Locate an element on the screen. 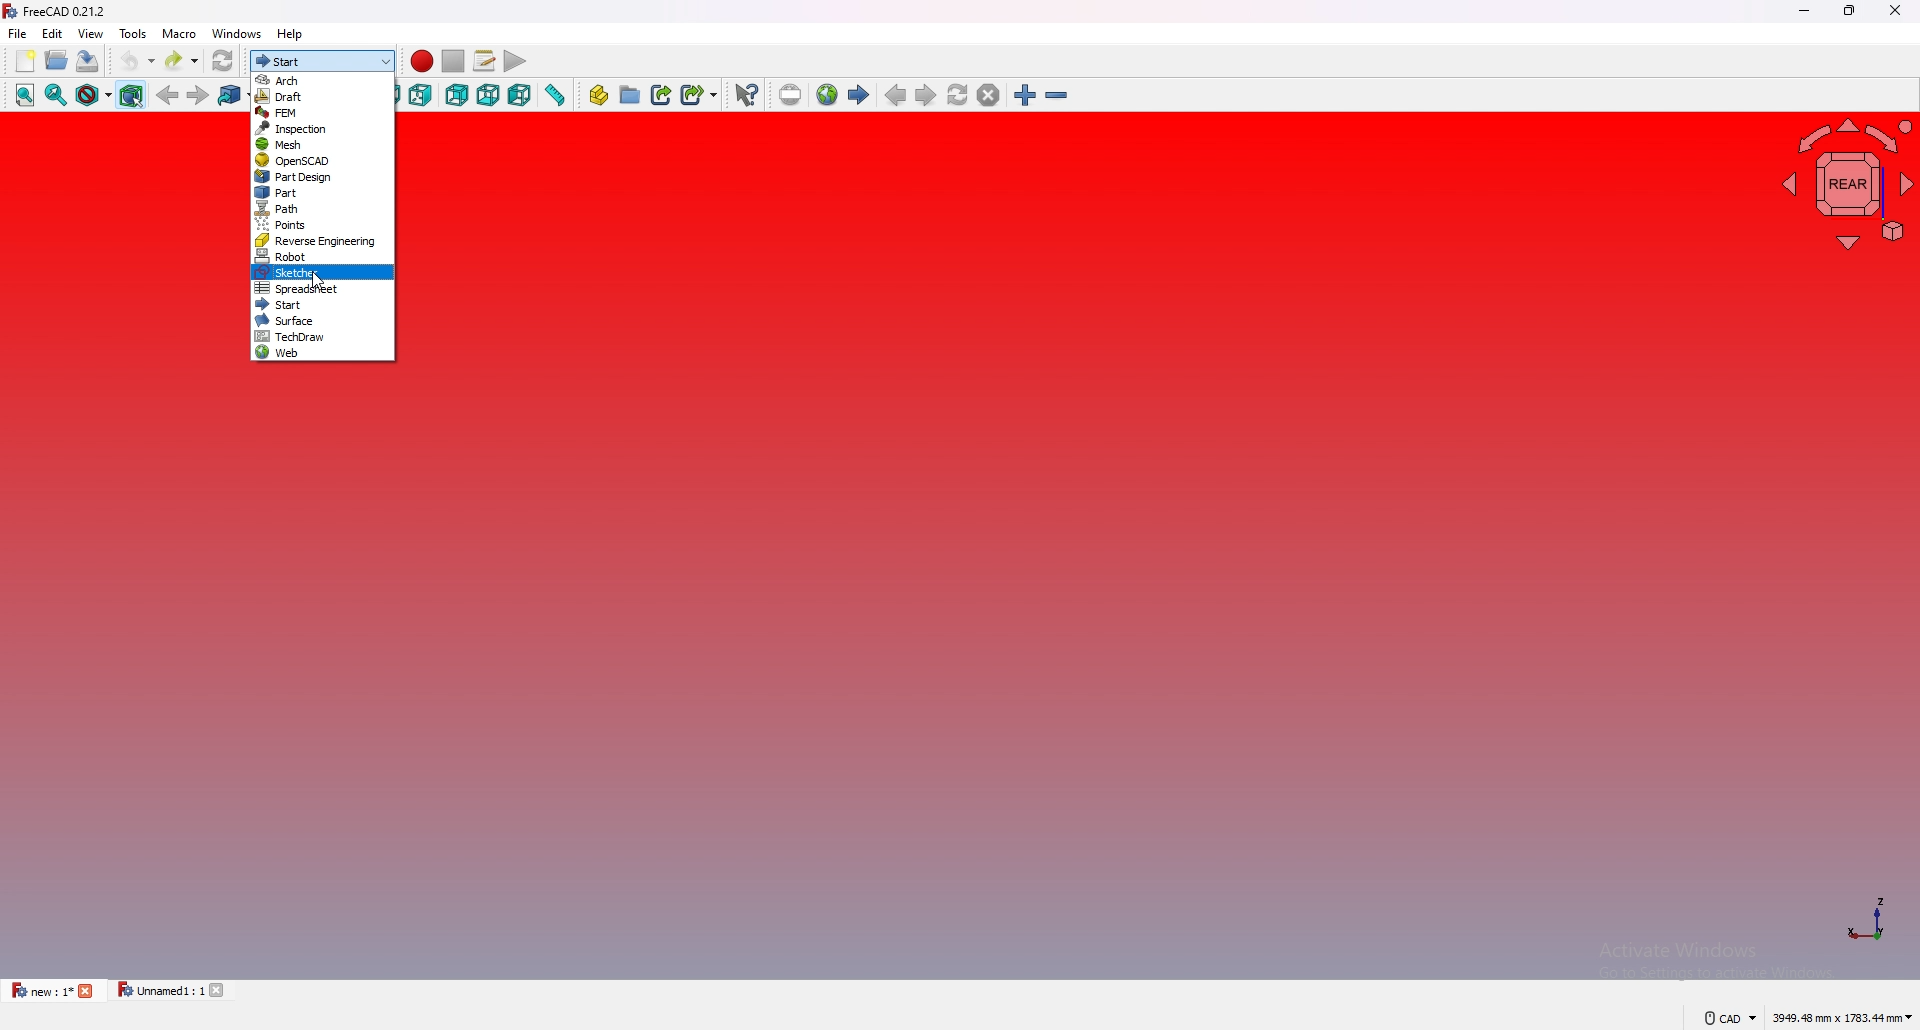 The height and width of the screenshot is (1030, 1920). go to linked object is located at coordinates (237, 94).